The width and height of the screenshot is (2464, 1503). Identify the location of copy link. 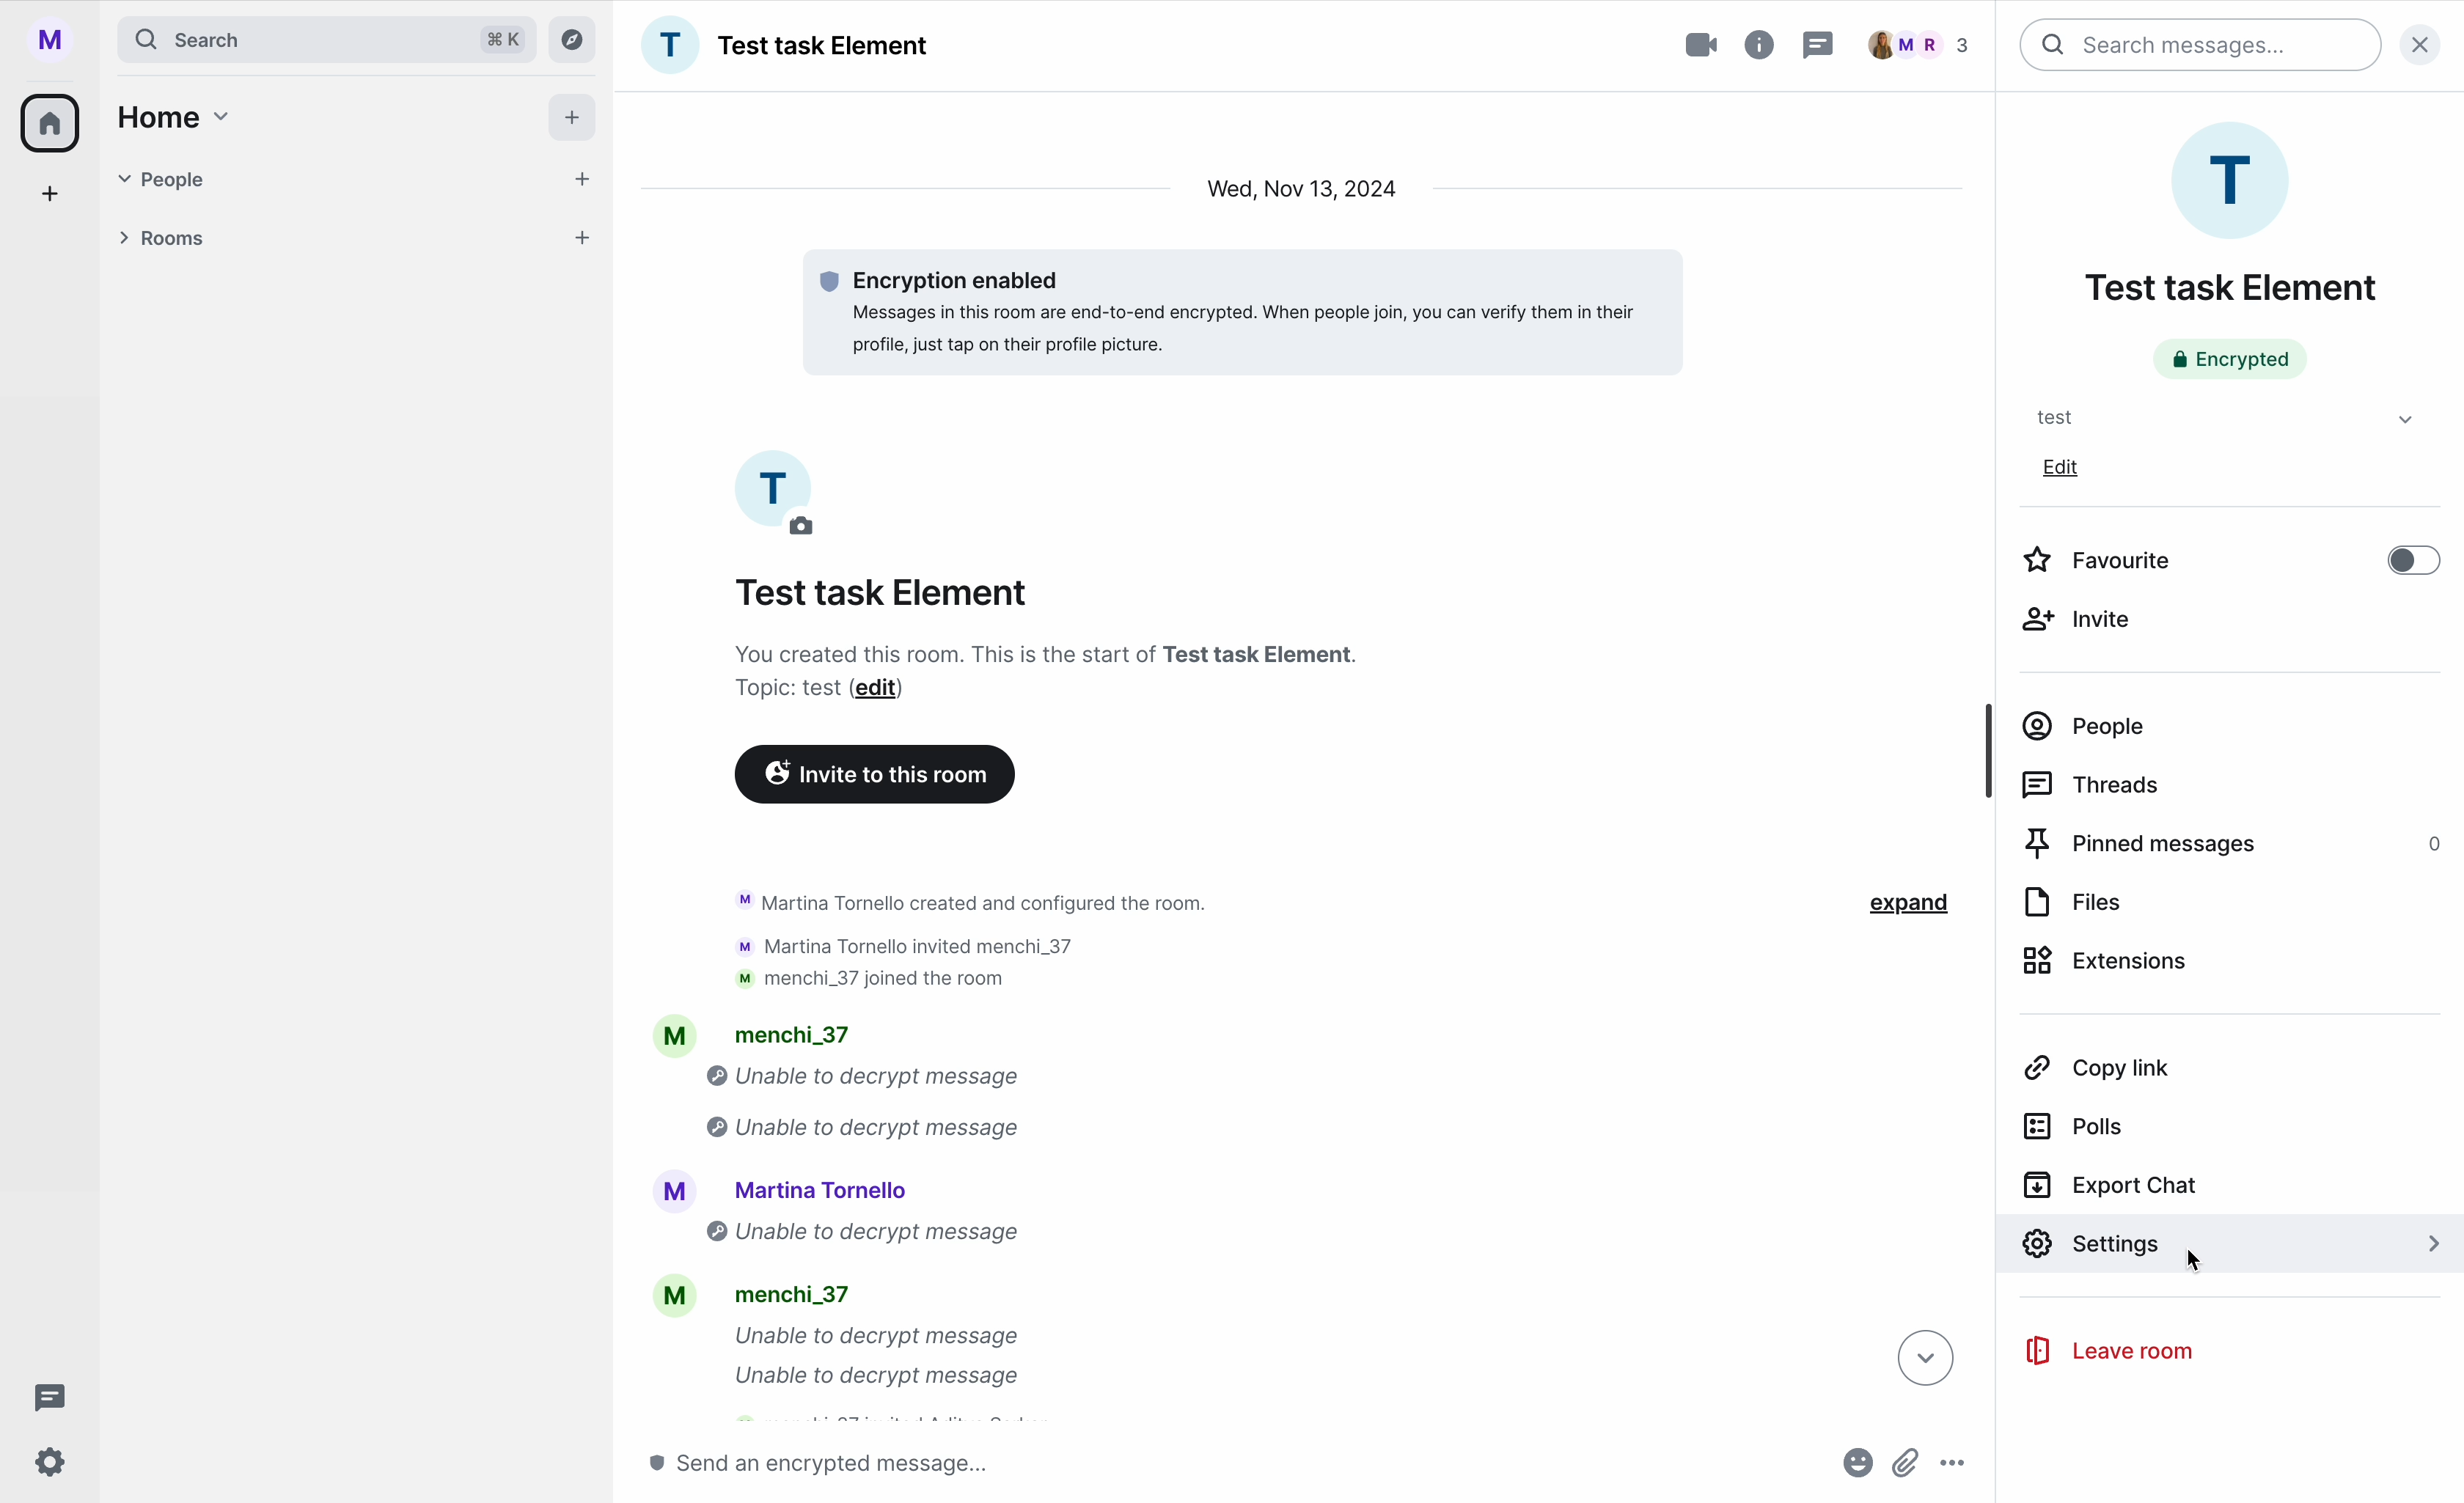
(2097, 1068).